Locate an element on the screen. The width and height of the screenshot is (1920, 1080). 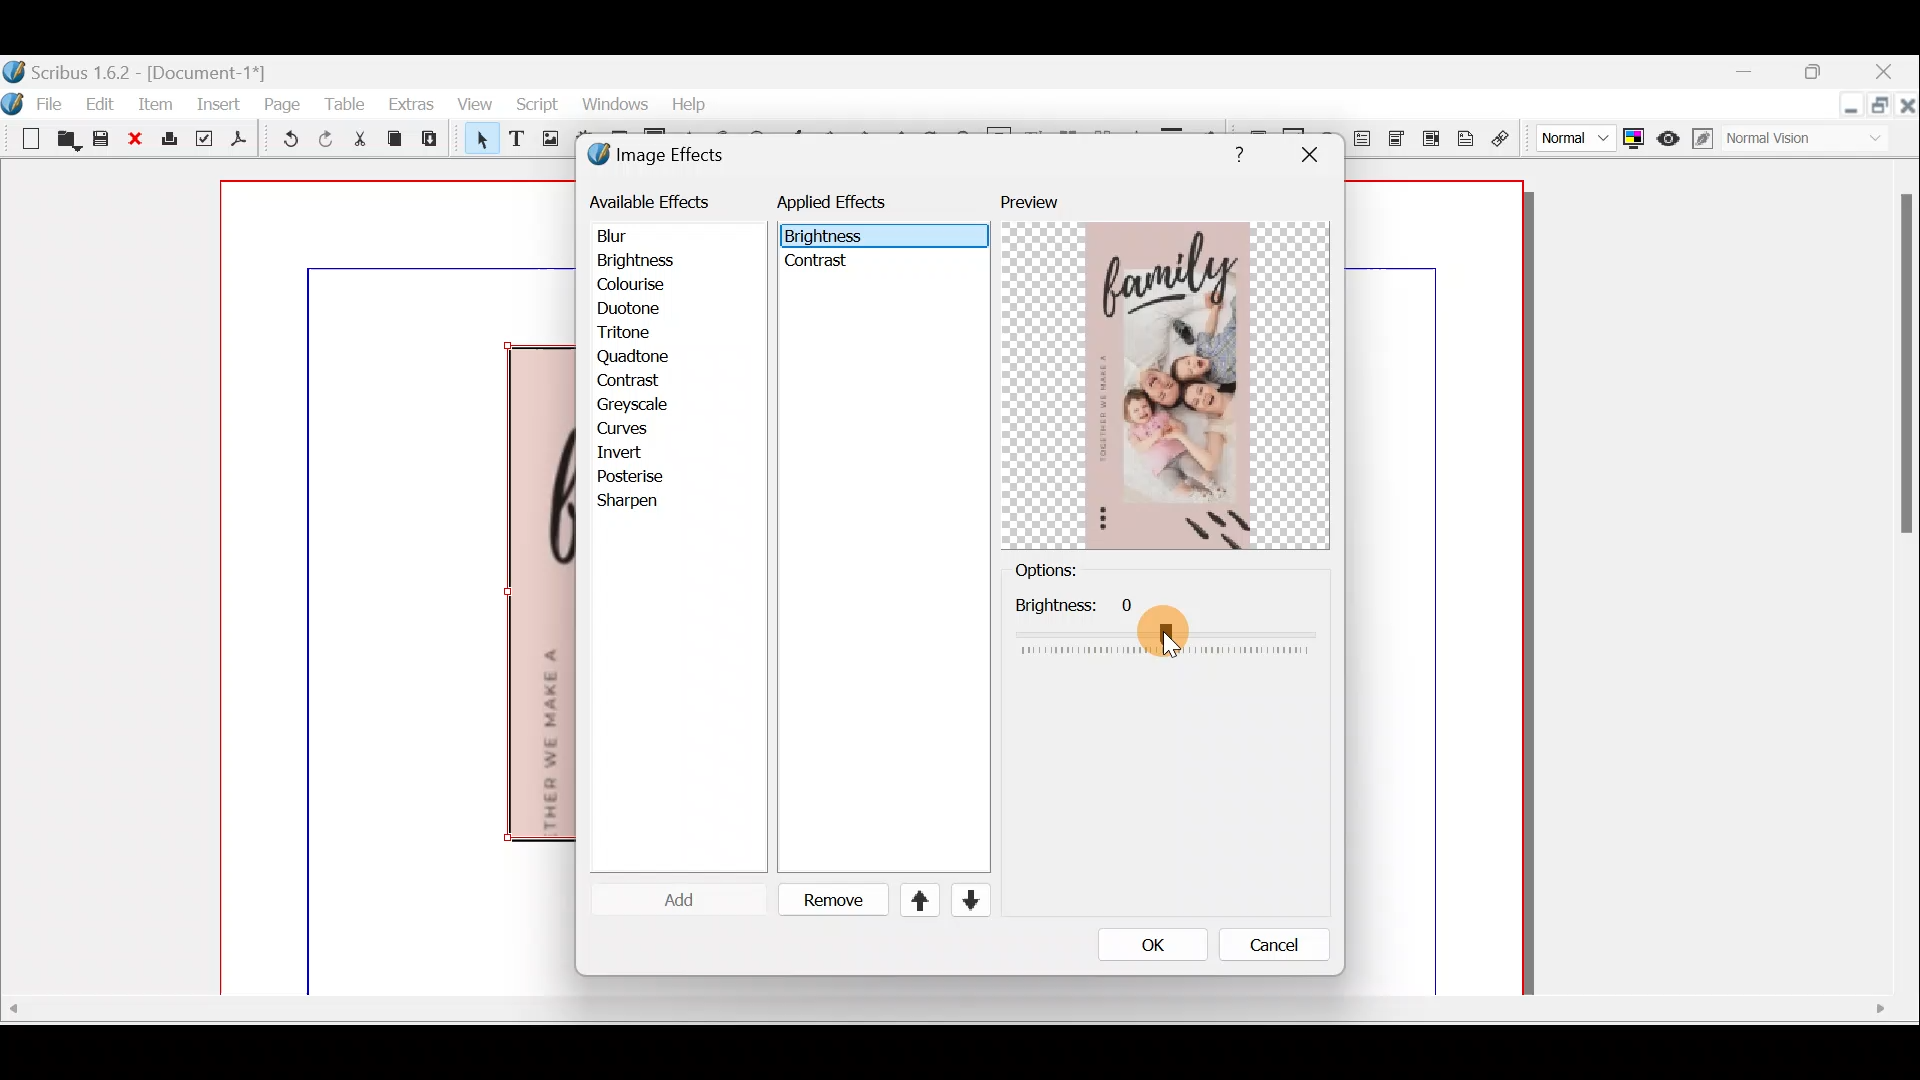
Minimise is located at coordinates (1750, 73).